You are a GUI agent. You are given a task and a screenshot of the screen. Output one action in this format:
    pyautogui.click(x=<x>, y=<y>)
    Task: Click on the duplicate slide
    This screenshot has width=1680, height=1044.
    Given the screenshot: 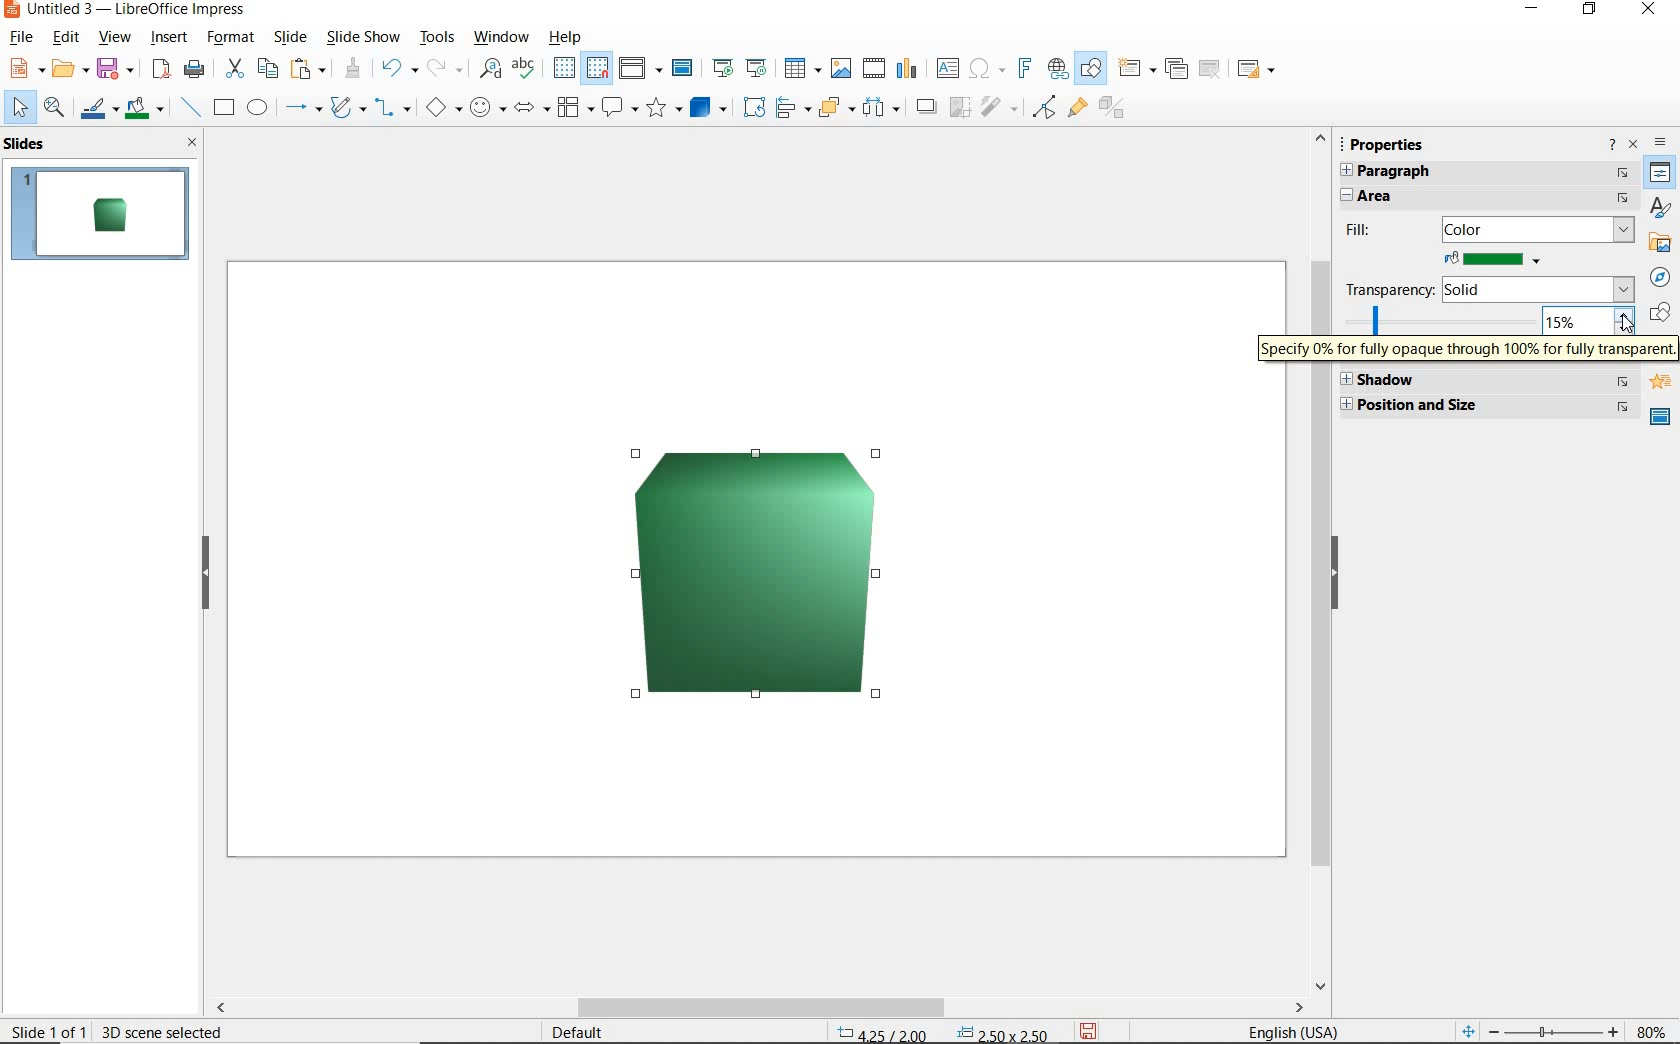 What is the action you would take?
    pyautogui.click(x=1176, y=66)
    